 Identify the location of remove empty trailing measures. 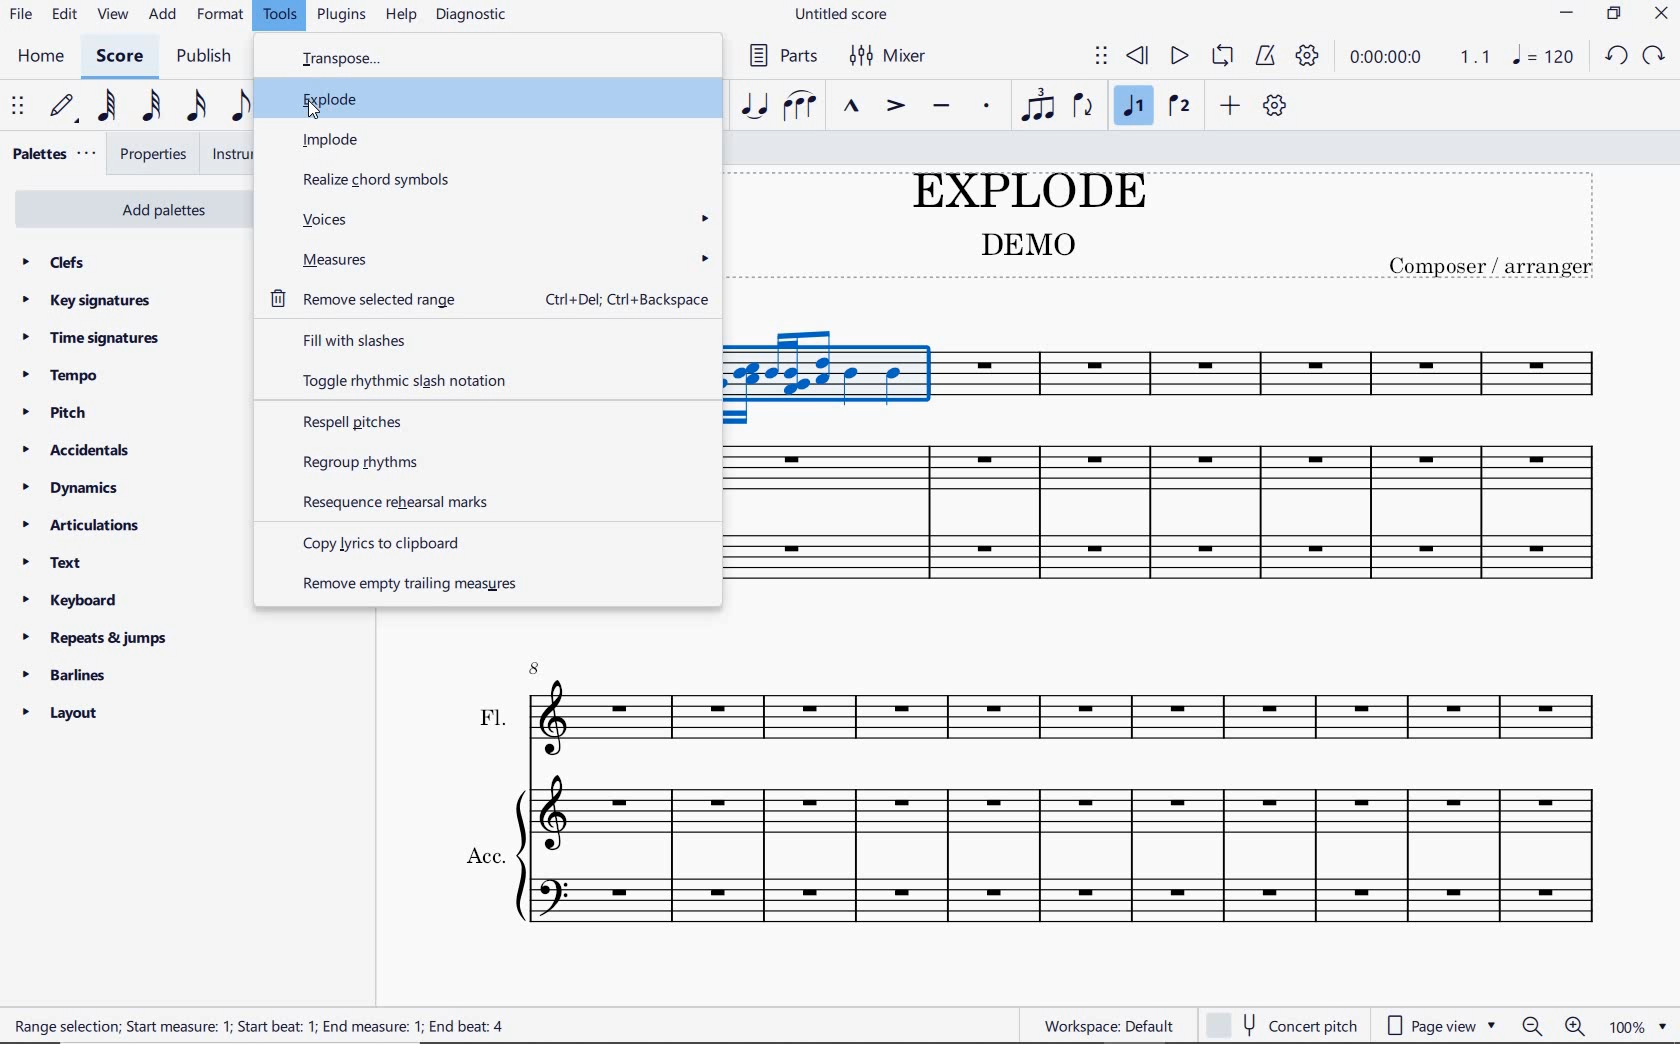
(412, 588).